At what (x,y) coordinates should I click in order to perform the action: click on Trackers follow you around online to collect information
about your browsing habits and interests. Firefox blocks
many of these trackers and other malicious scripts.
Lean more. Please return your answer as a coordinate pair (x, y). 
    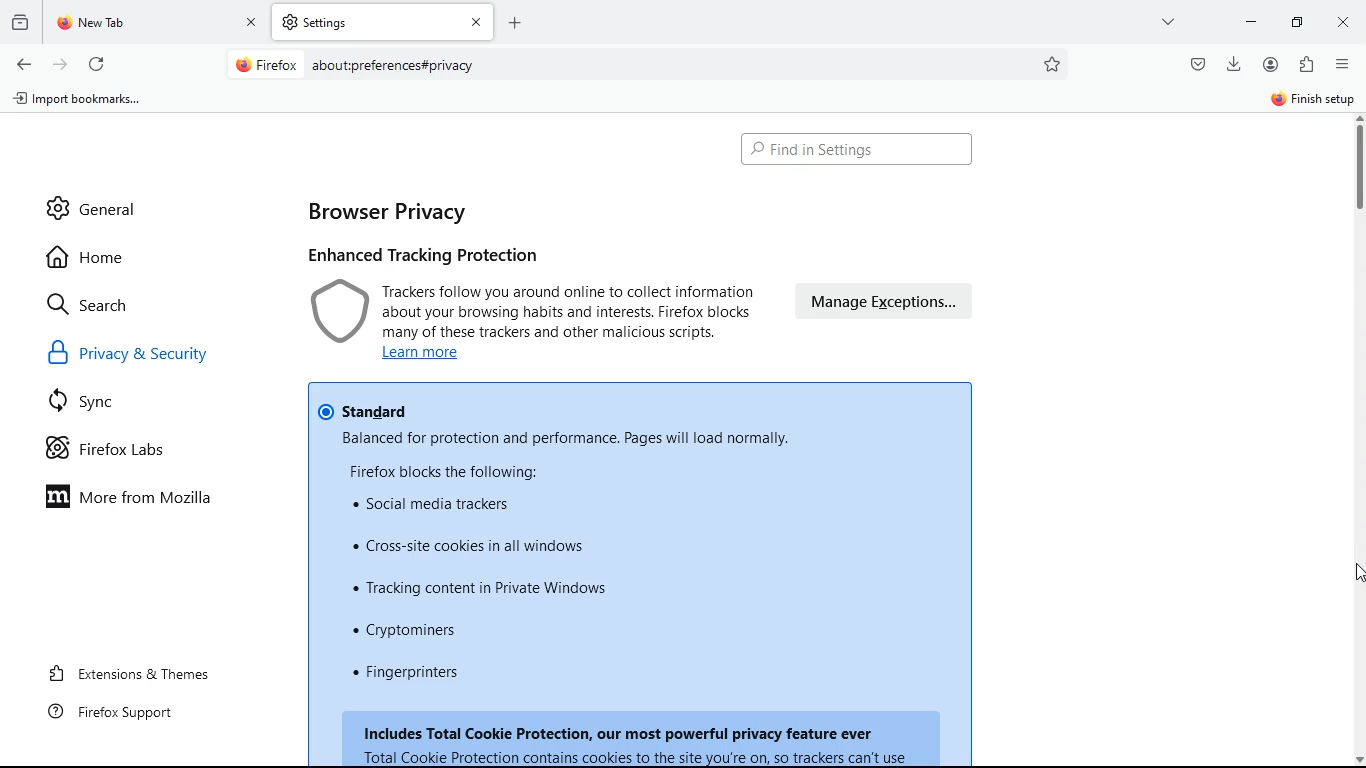
    Looking at the image, I should click on (570, 324).